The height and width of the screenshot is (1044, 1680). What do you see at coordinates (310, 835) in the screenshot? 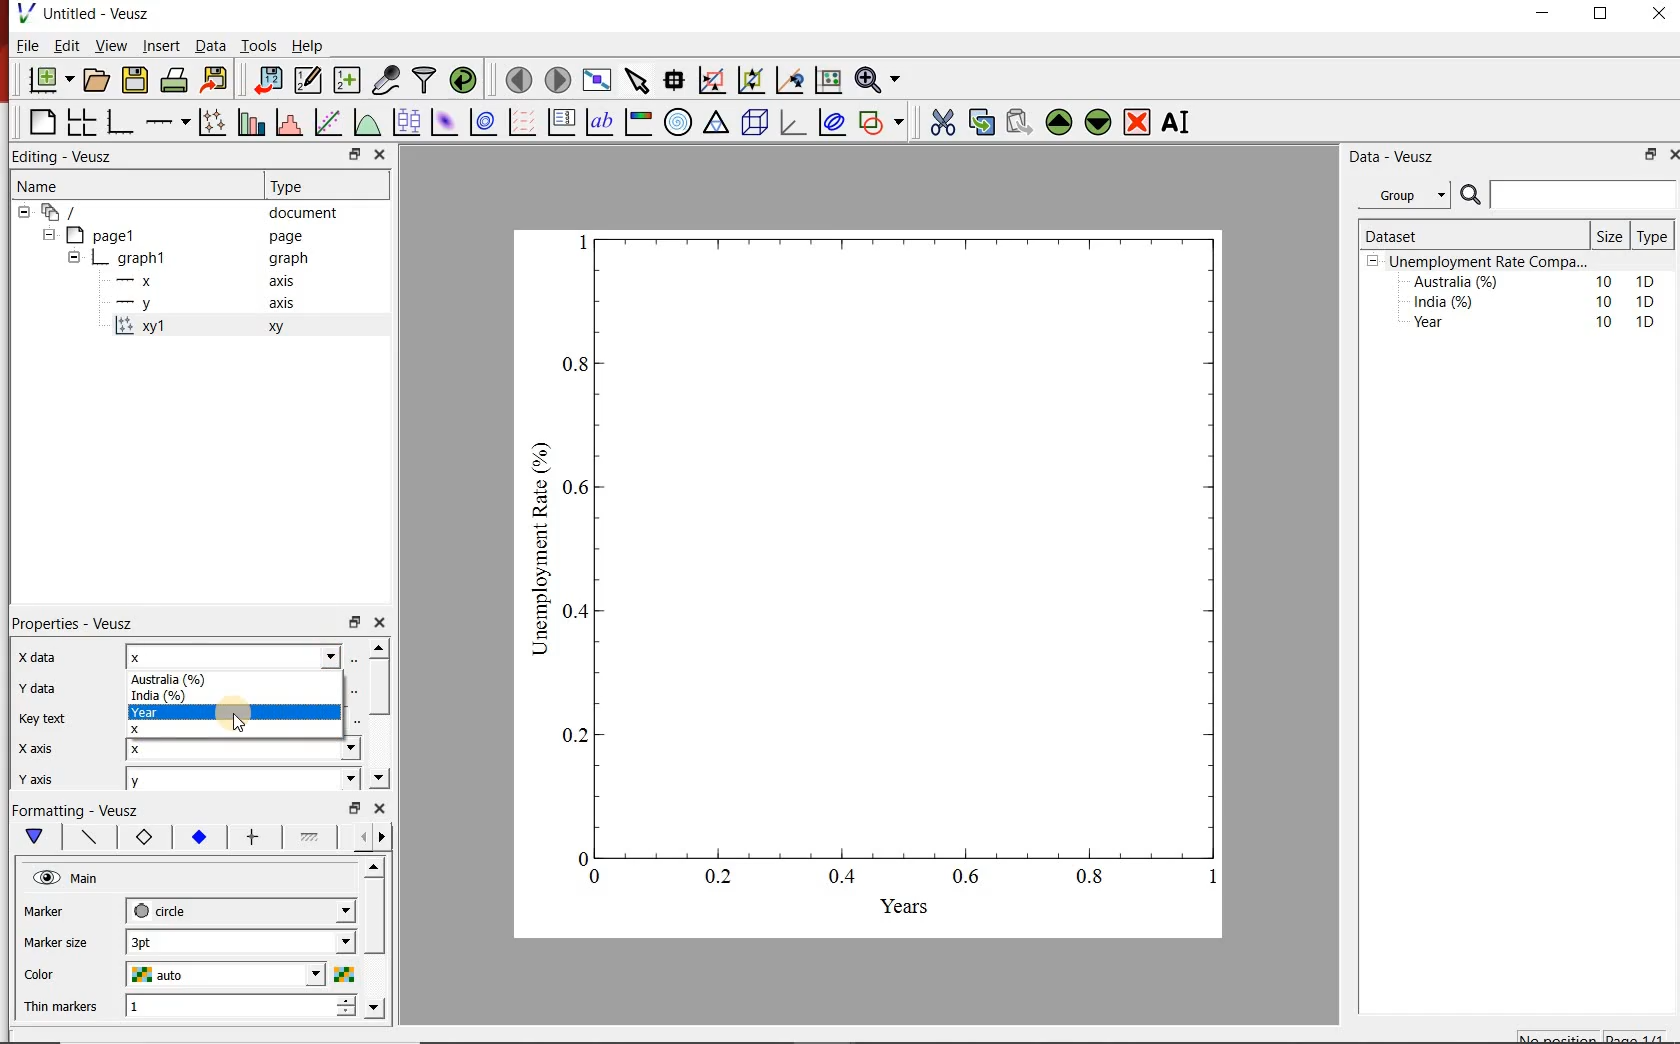
I see `line 1` at bounding box center [310, 835].